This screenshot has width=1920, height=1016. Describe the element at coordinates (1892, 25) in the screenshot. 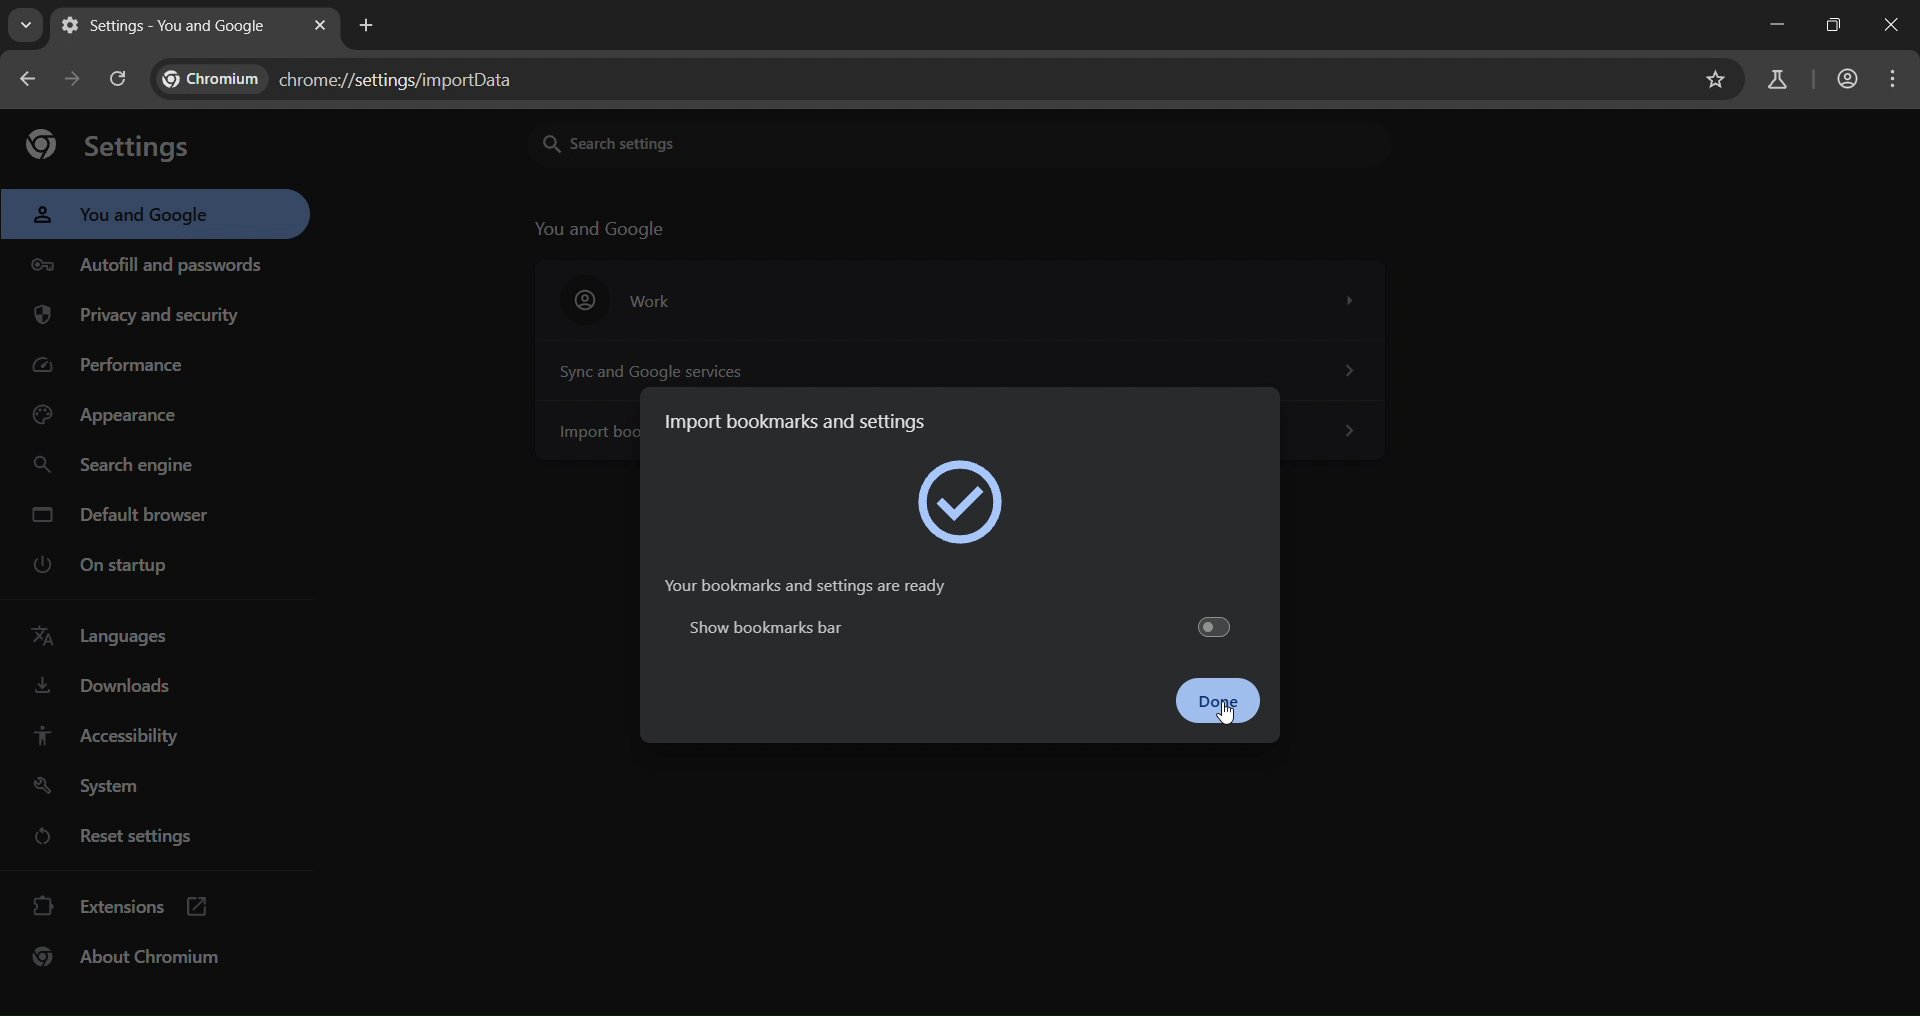

I see `close` at that location.